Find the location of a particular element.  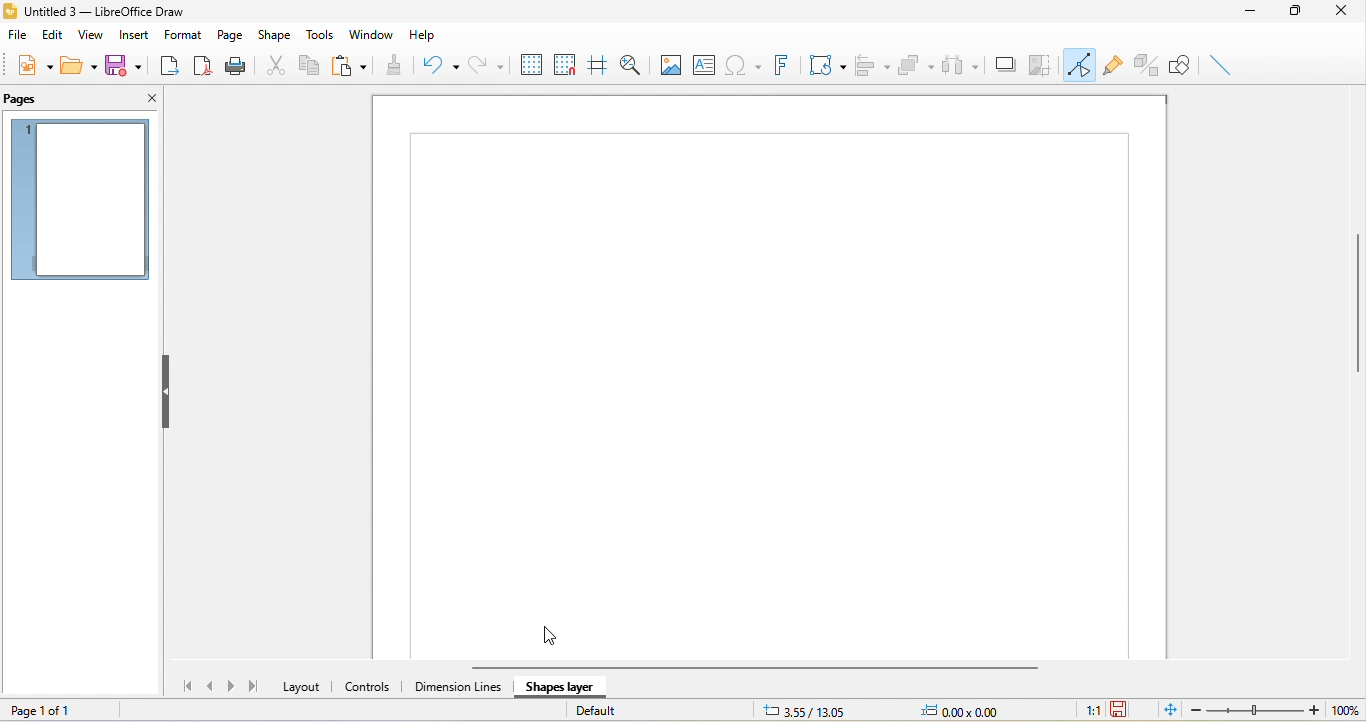

toggle extrusion is located at coordinates (1146, 65).